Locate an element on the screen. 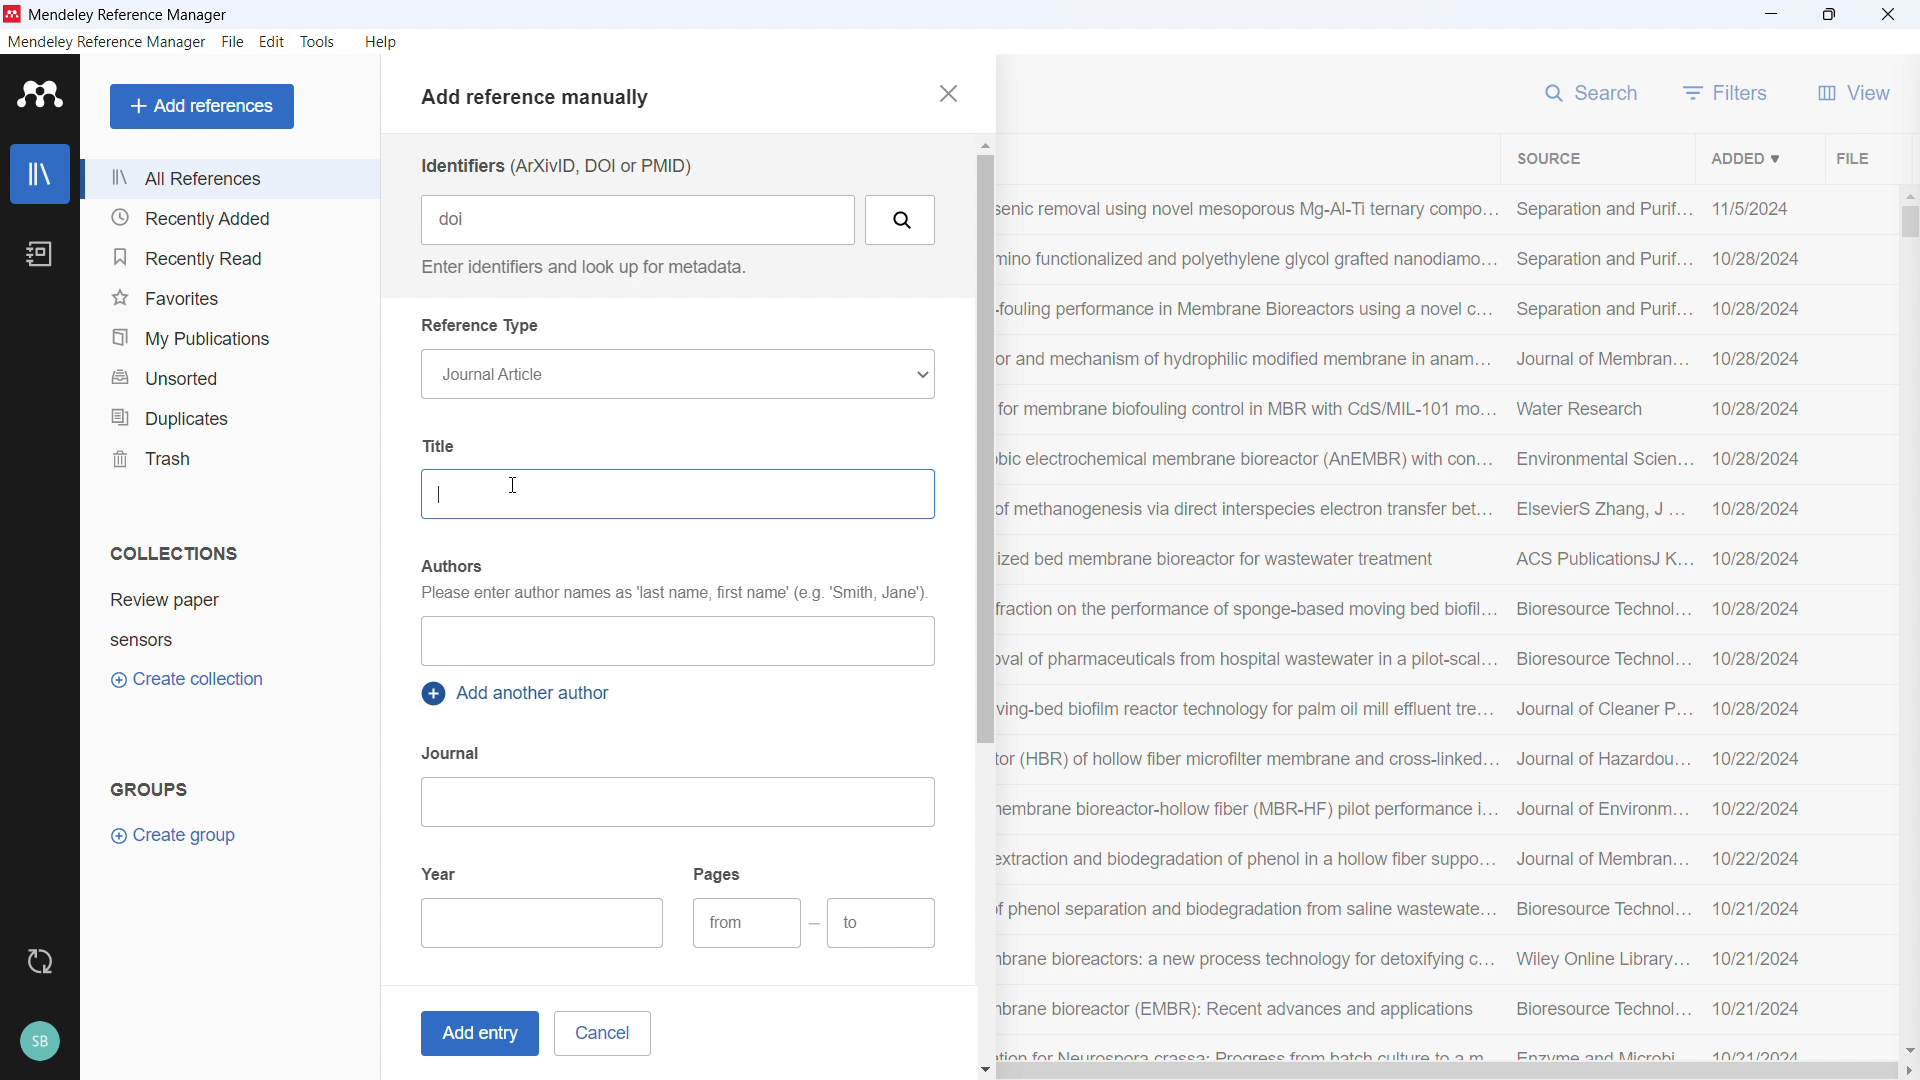 The width and height of the screenshot is (1920, 1080). cursor is located at coordinates (514, 487).